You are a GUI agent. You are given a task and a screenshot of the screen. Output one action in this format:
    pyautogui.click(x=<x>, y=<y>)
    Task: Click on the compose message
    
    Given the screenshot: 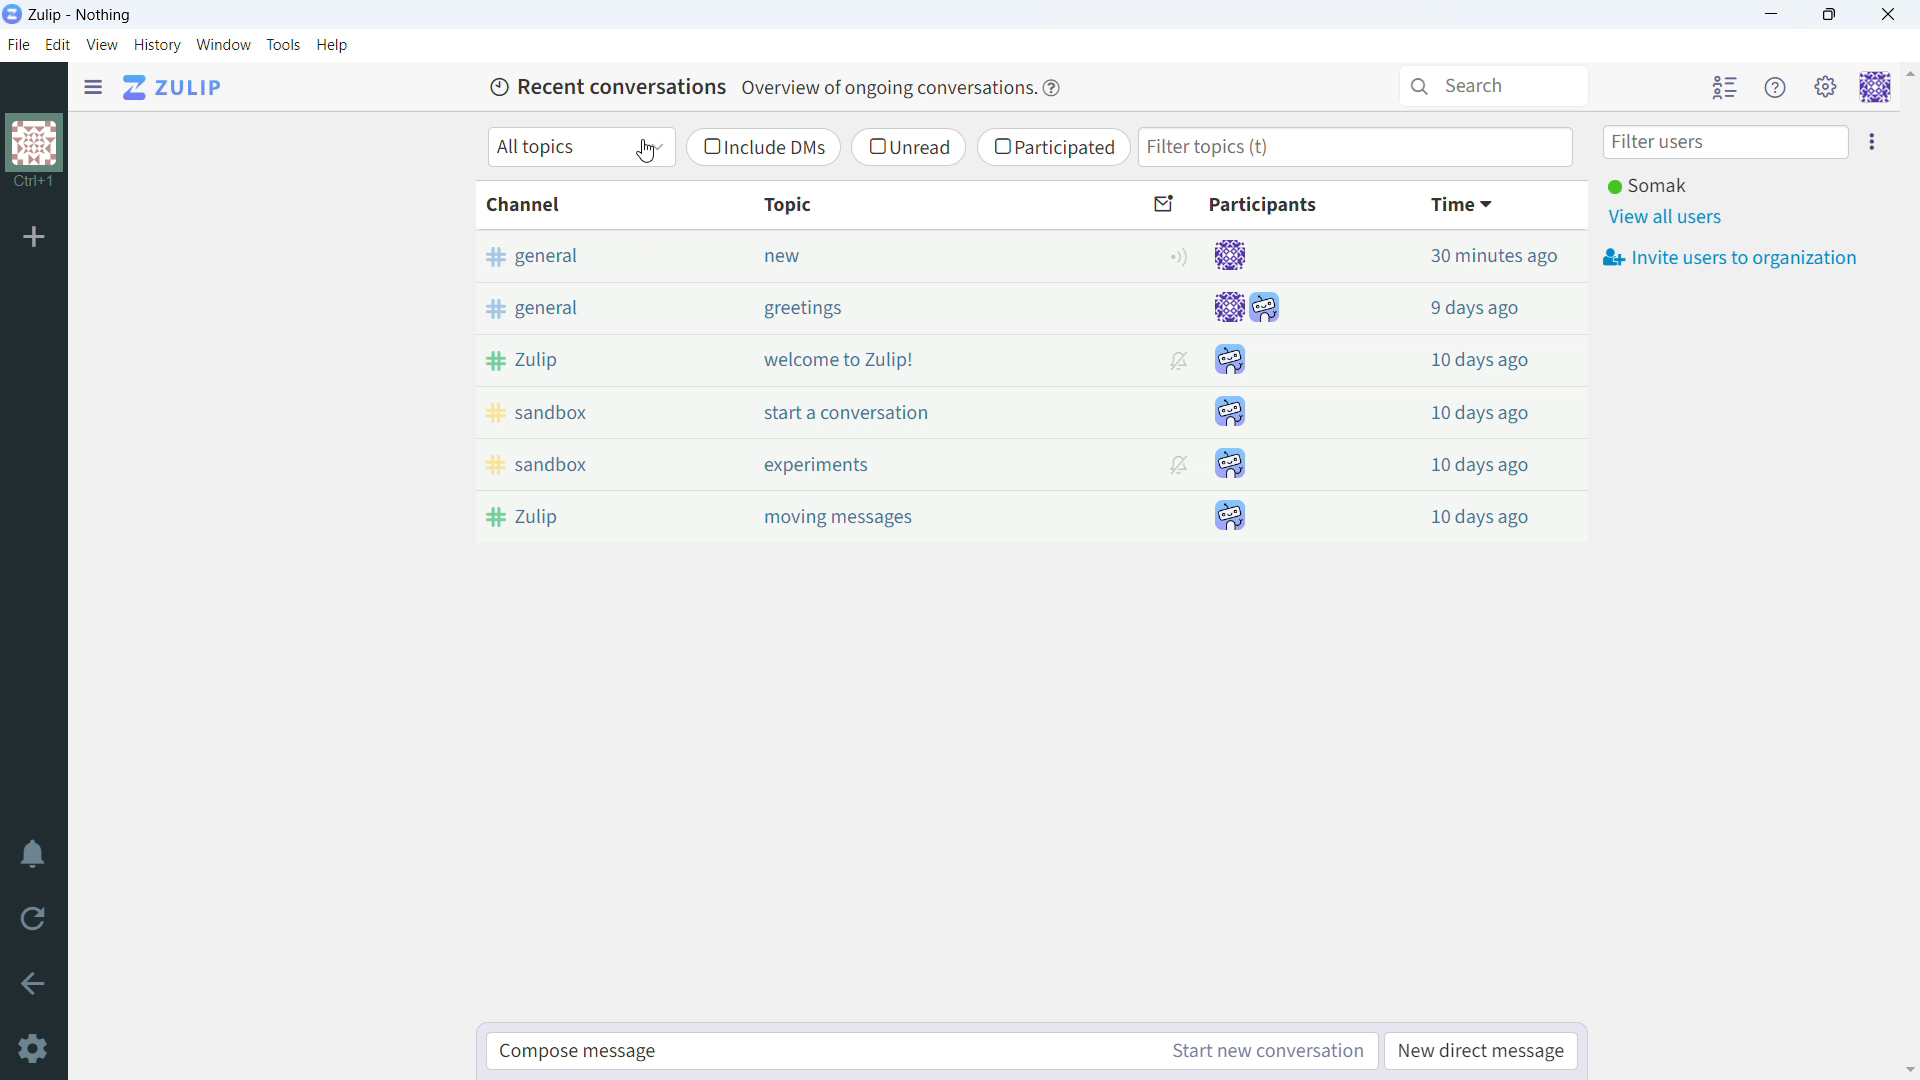 What is the action you would take?
    pyautogui.click(x=820, y=1051)
    